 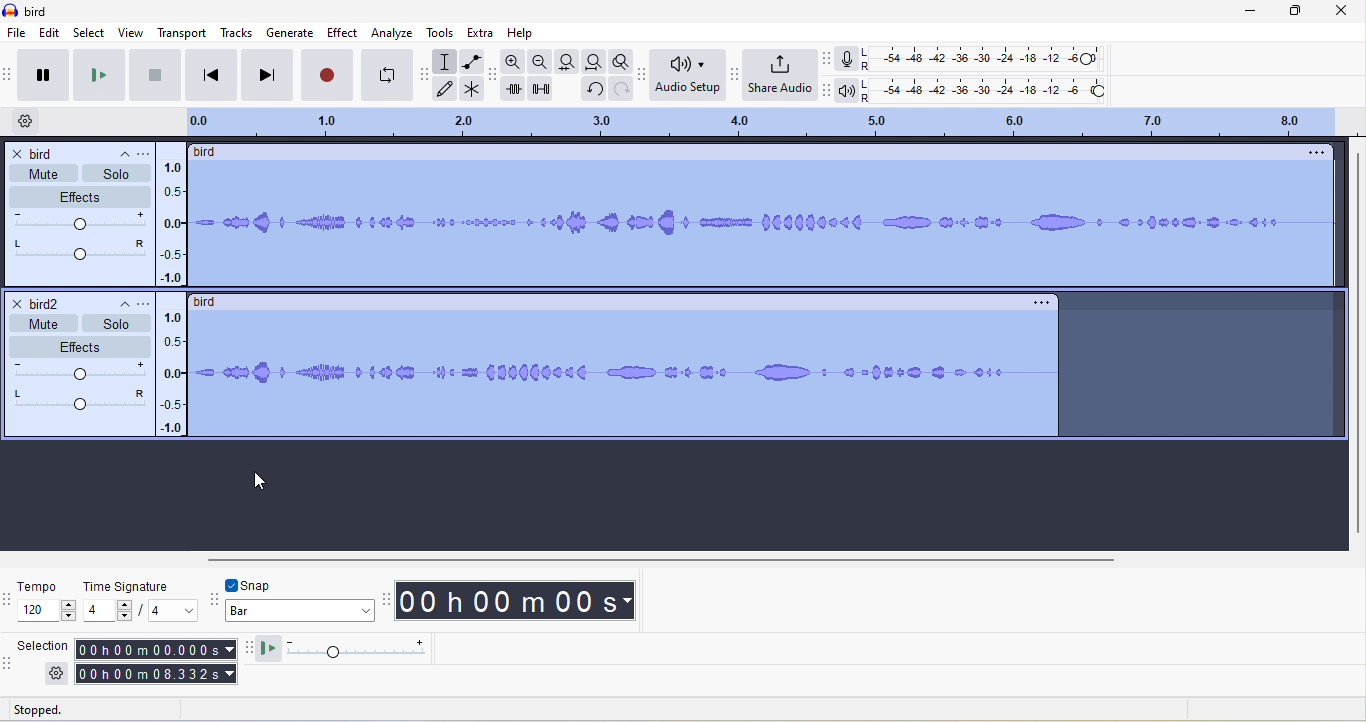 What do you see at coordinates (985, 58) in the screenshot?
I see `recording level` at bounding box center [985, 58].